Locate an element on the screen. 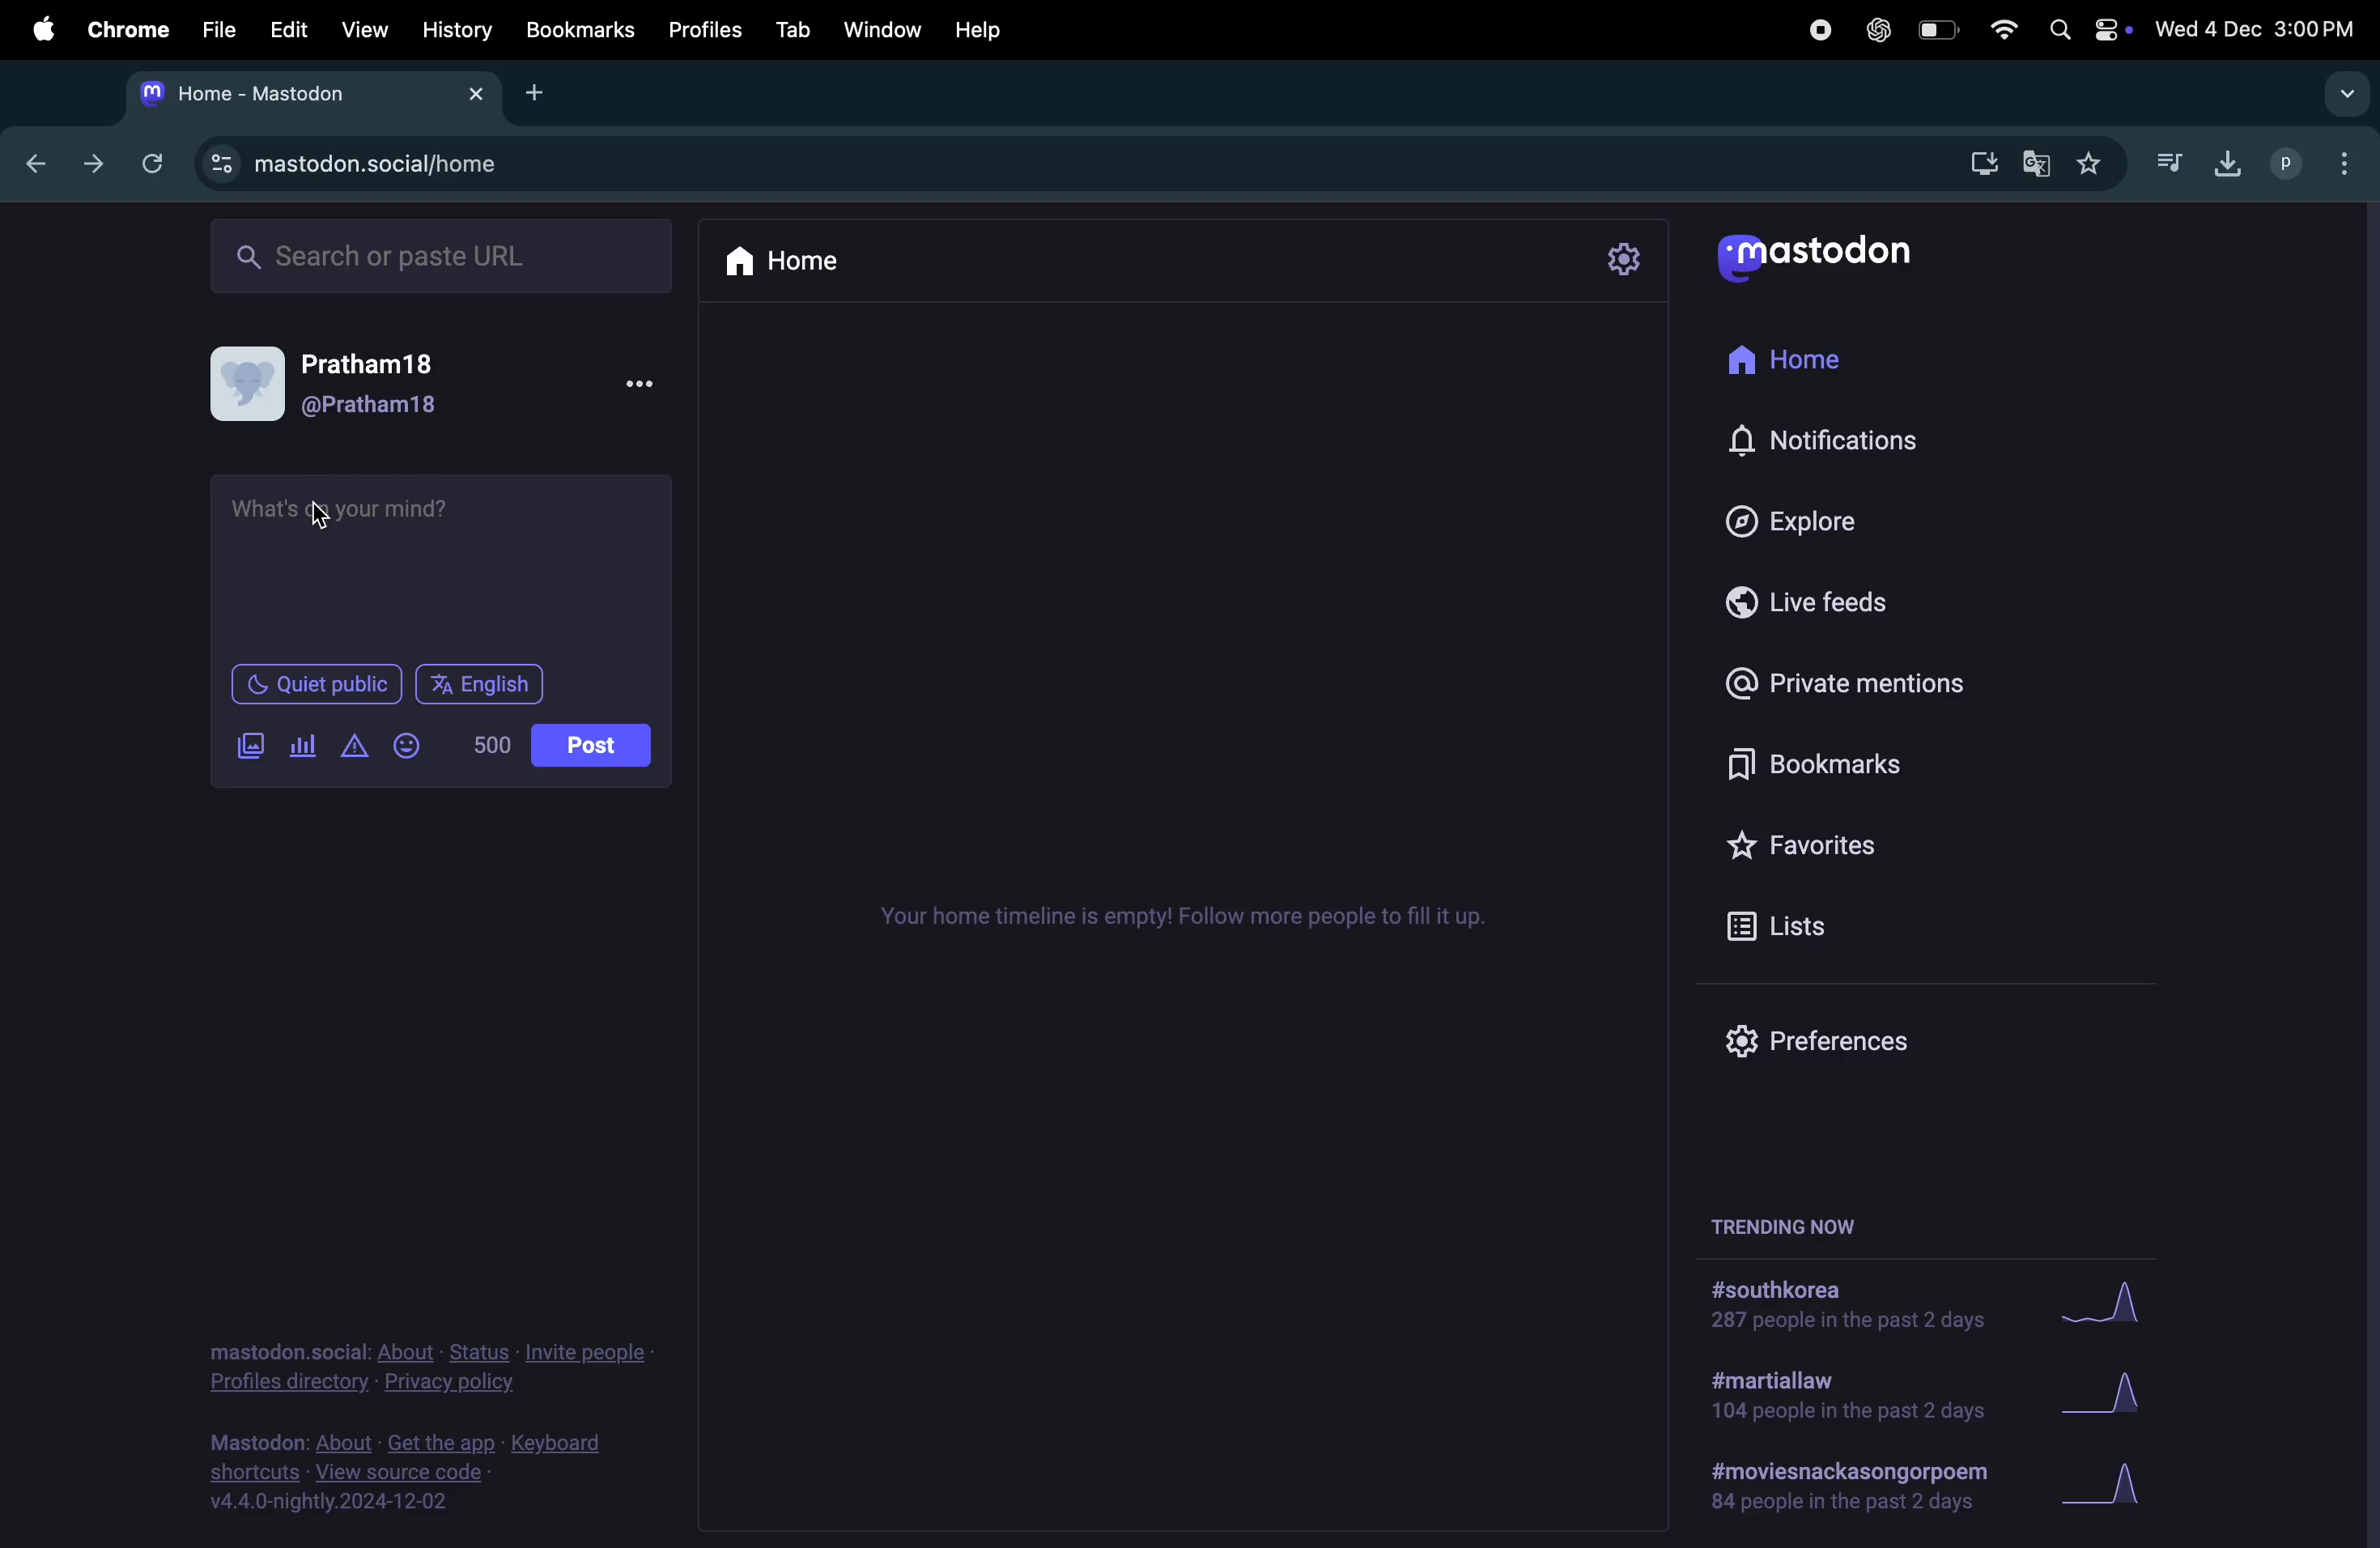  wifi is located at coordinates (2000, 32).